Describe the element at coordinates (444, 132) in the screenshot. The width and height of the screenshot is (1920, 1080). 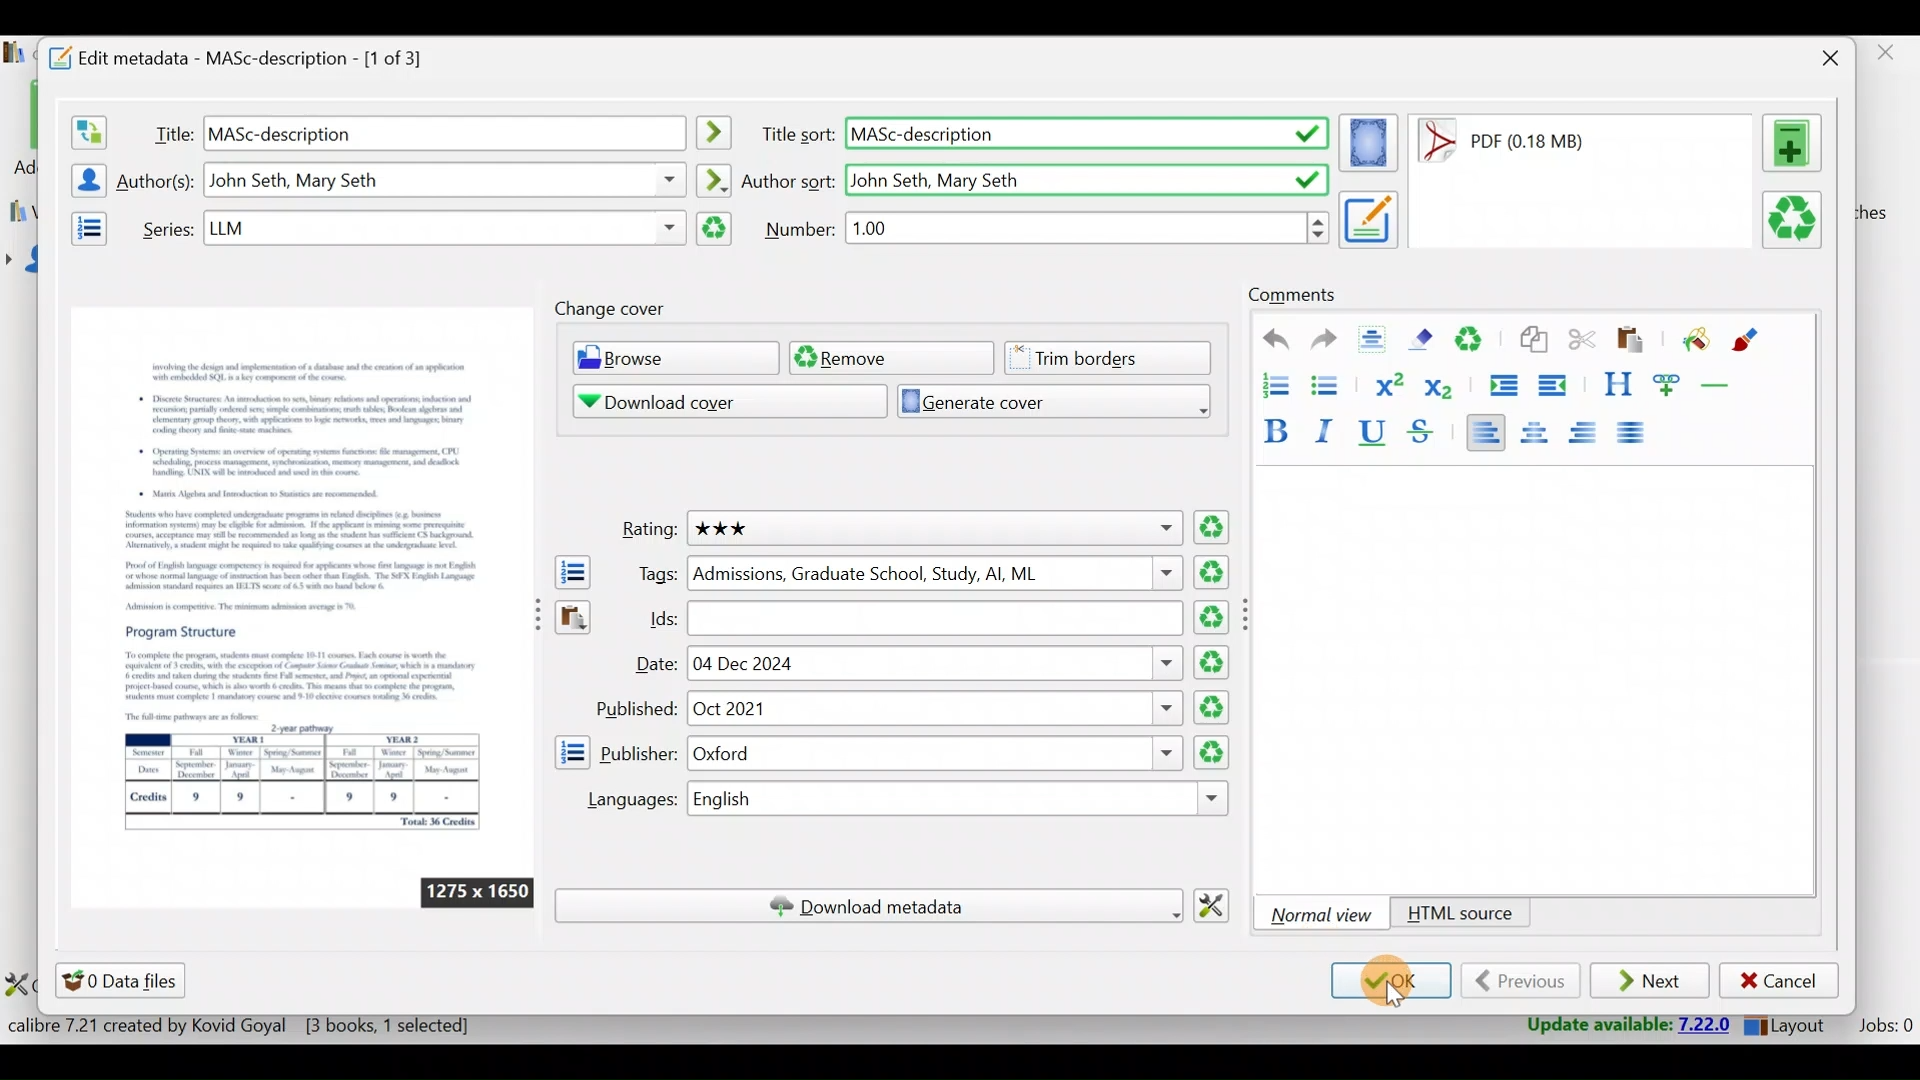
I see `` at that location.